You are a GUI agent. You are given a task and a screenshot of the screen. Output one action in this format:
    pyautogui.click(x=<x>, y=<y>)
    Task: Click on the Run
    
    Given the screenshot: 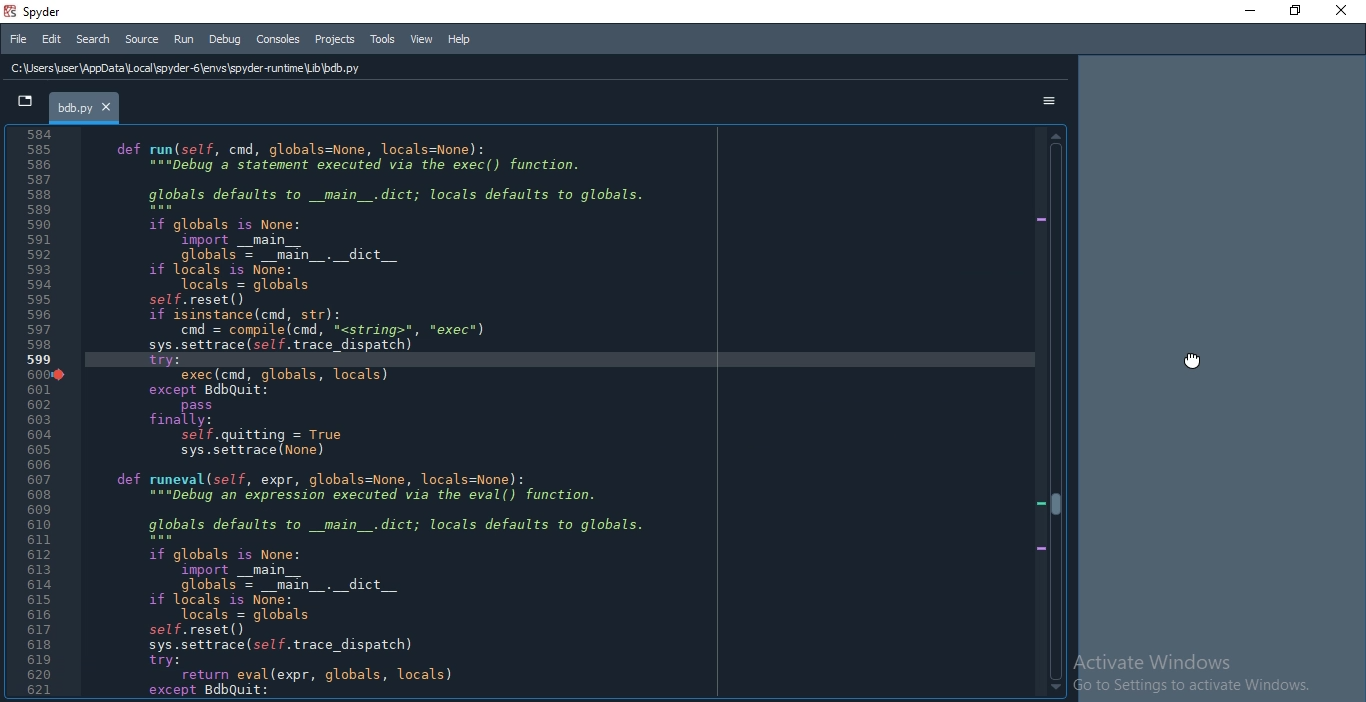 What is the action you would take?
    pyautogui.click(x=184, y=40)
    